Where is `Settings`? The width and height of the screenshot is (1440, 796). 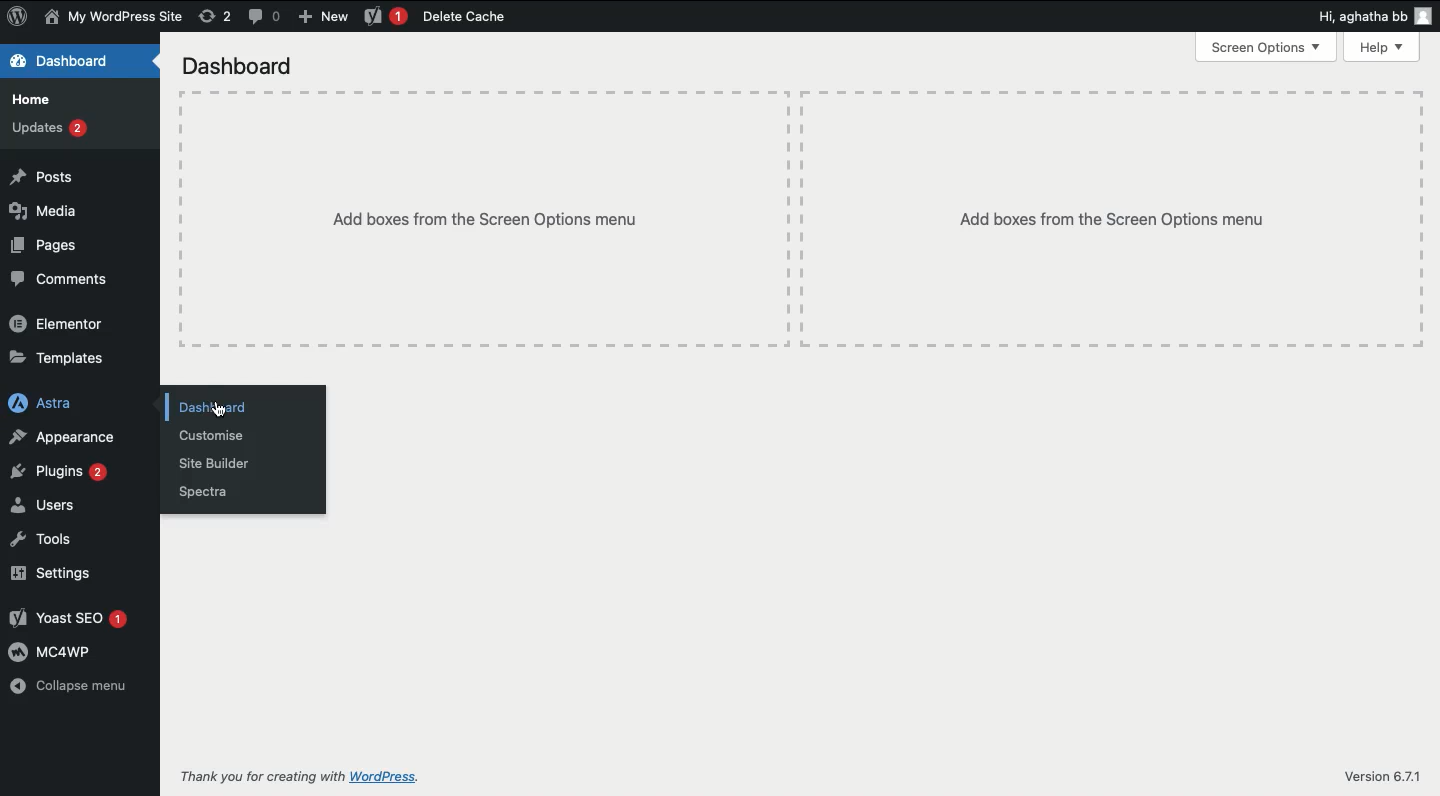
Settings is located at coordinates (54, 573).